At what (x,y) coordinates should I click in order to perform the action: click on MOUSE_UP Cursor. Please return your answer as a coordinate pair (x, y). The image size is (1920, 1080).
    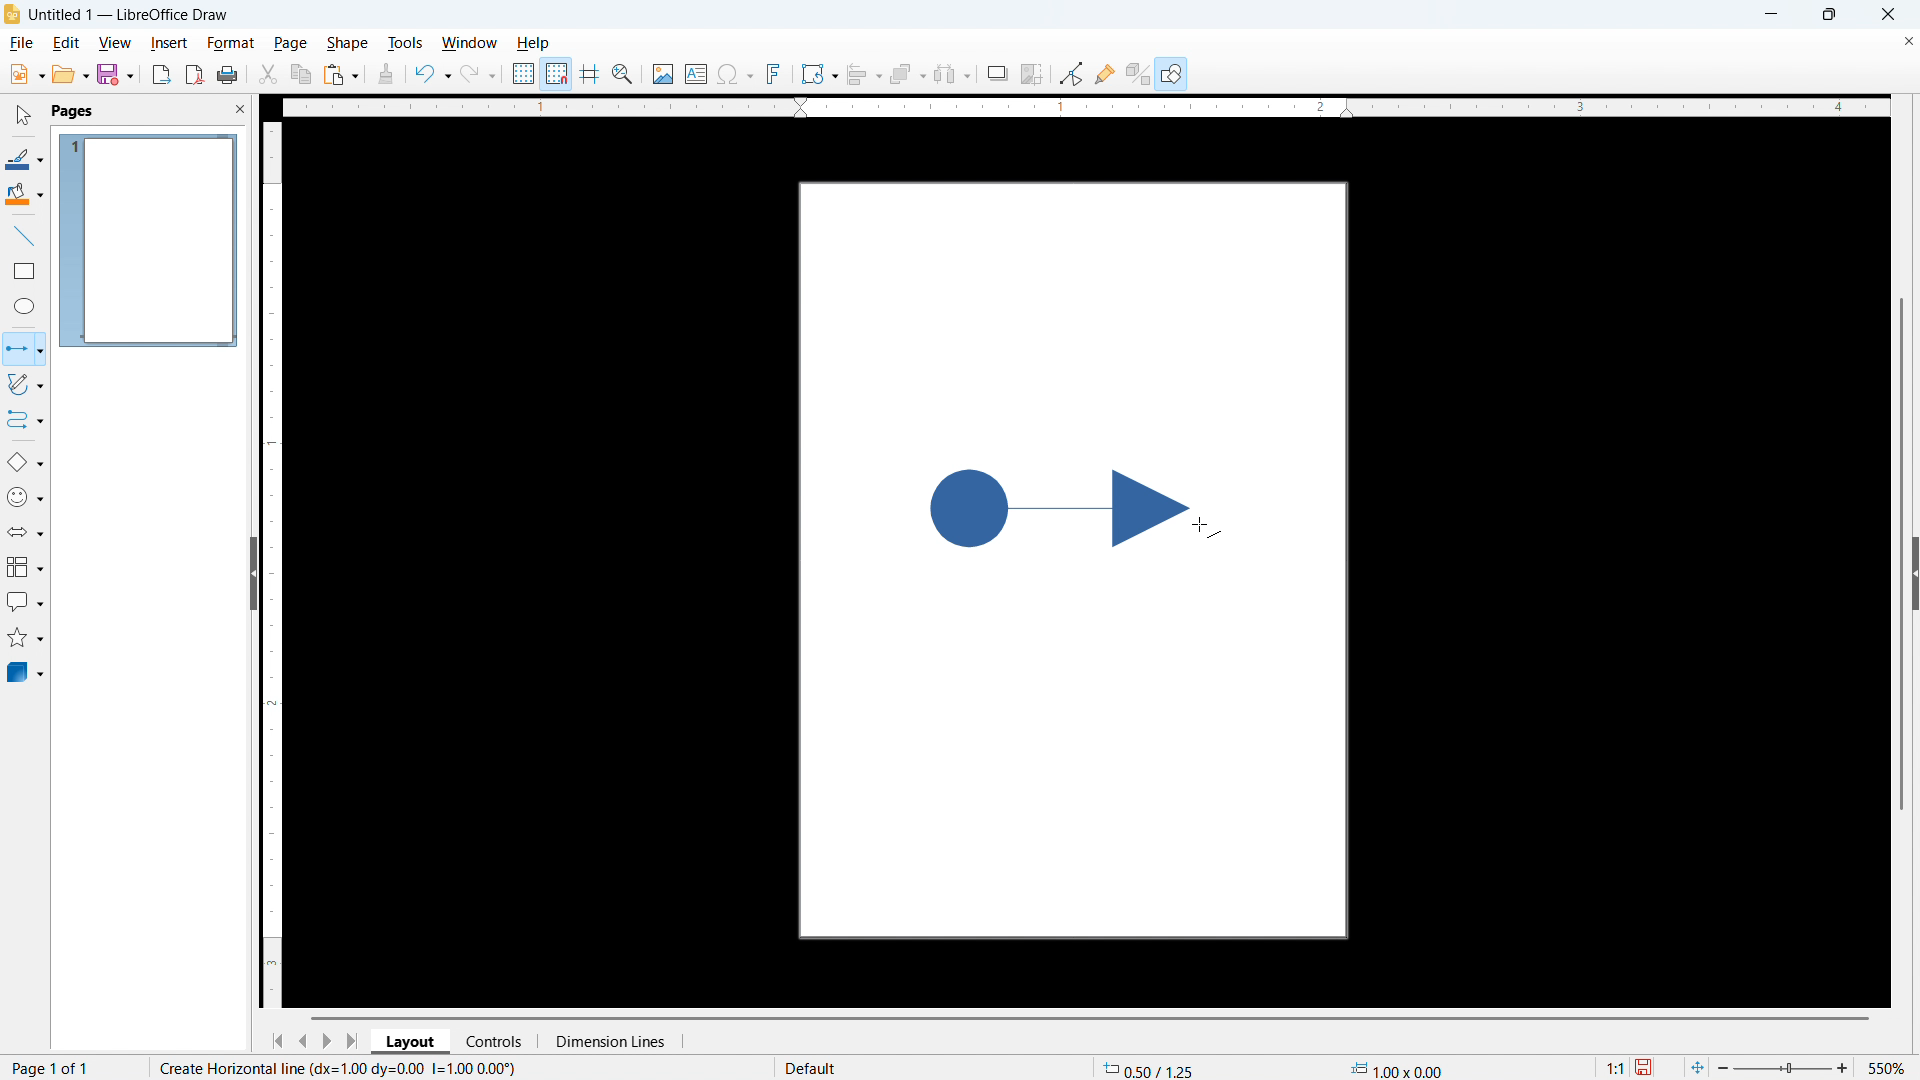
    Looking at the image, I should click on (1205, 528).